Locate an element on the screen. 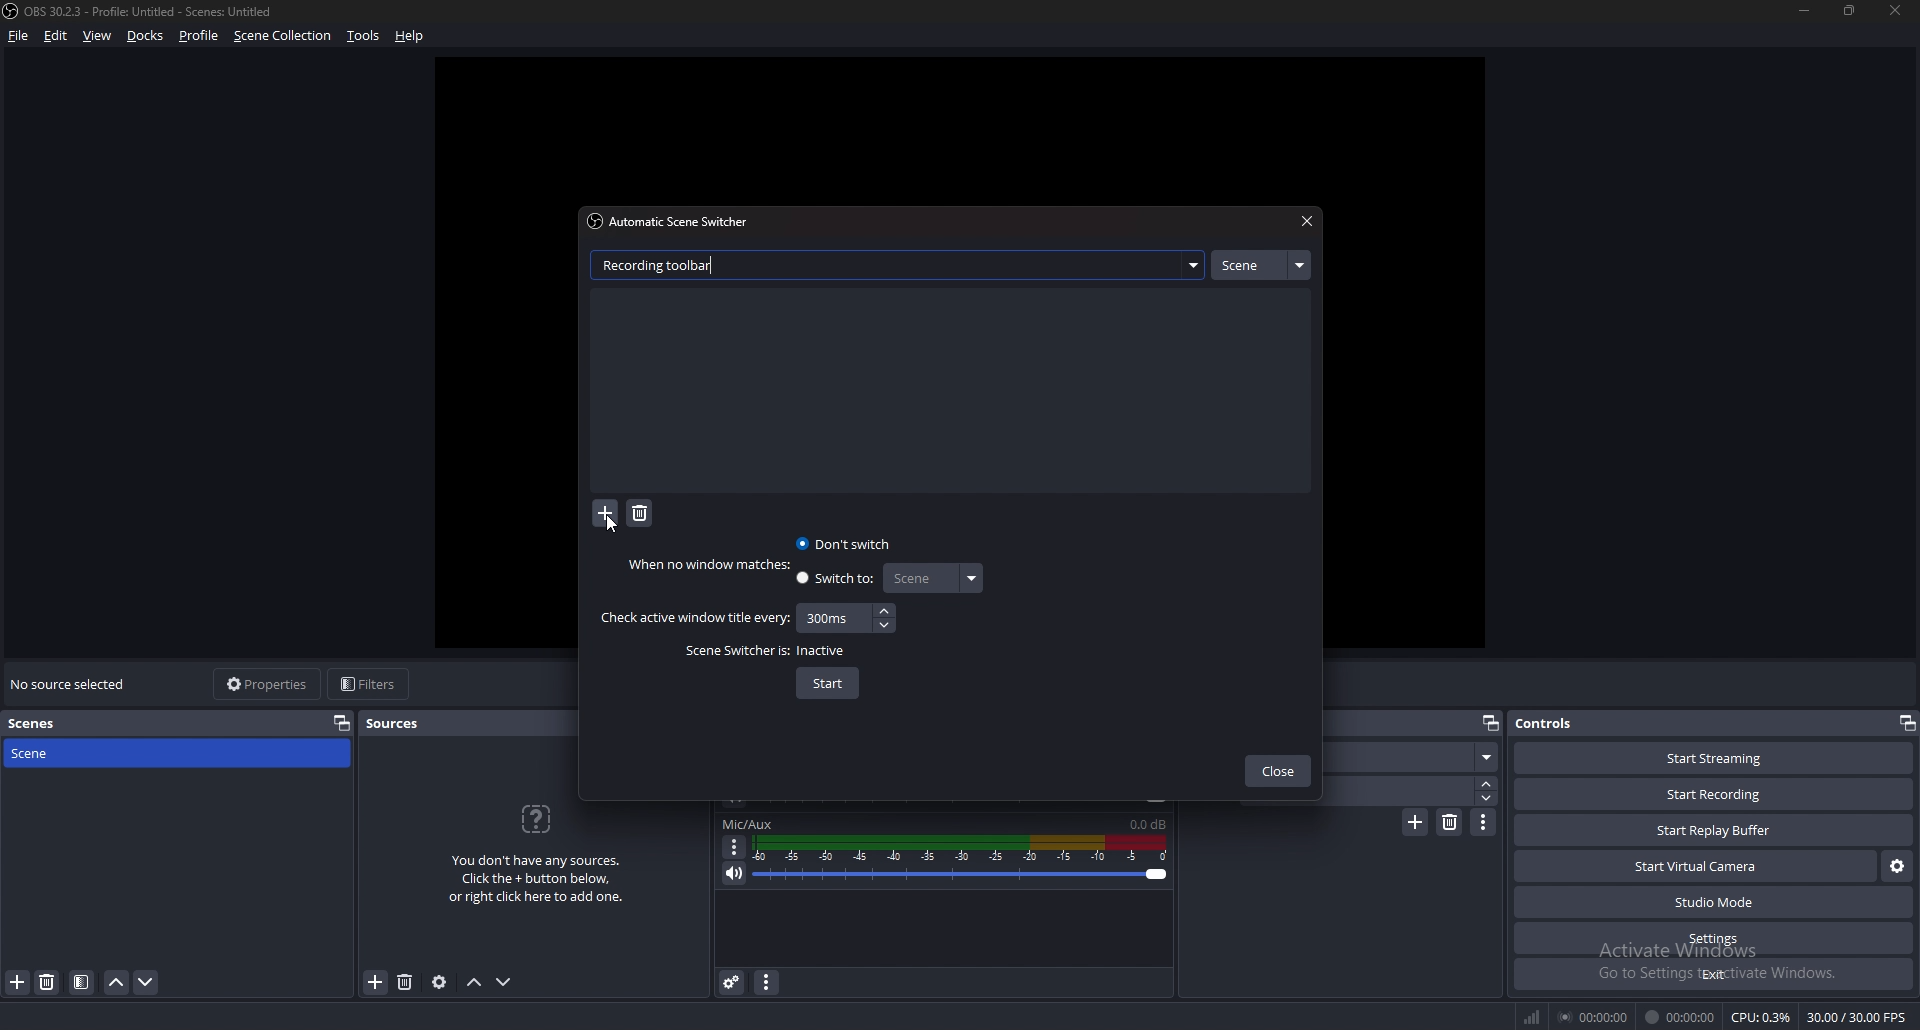 The image size is (1920, 1030). pop out is located at coordinates (342, 722).